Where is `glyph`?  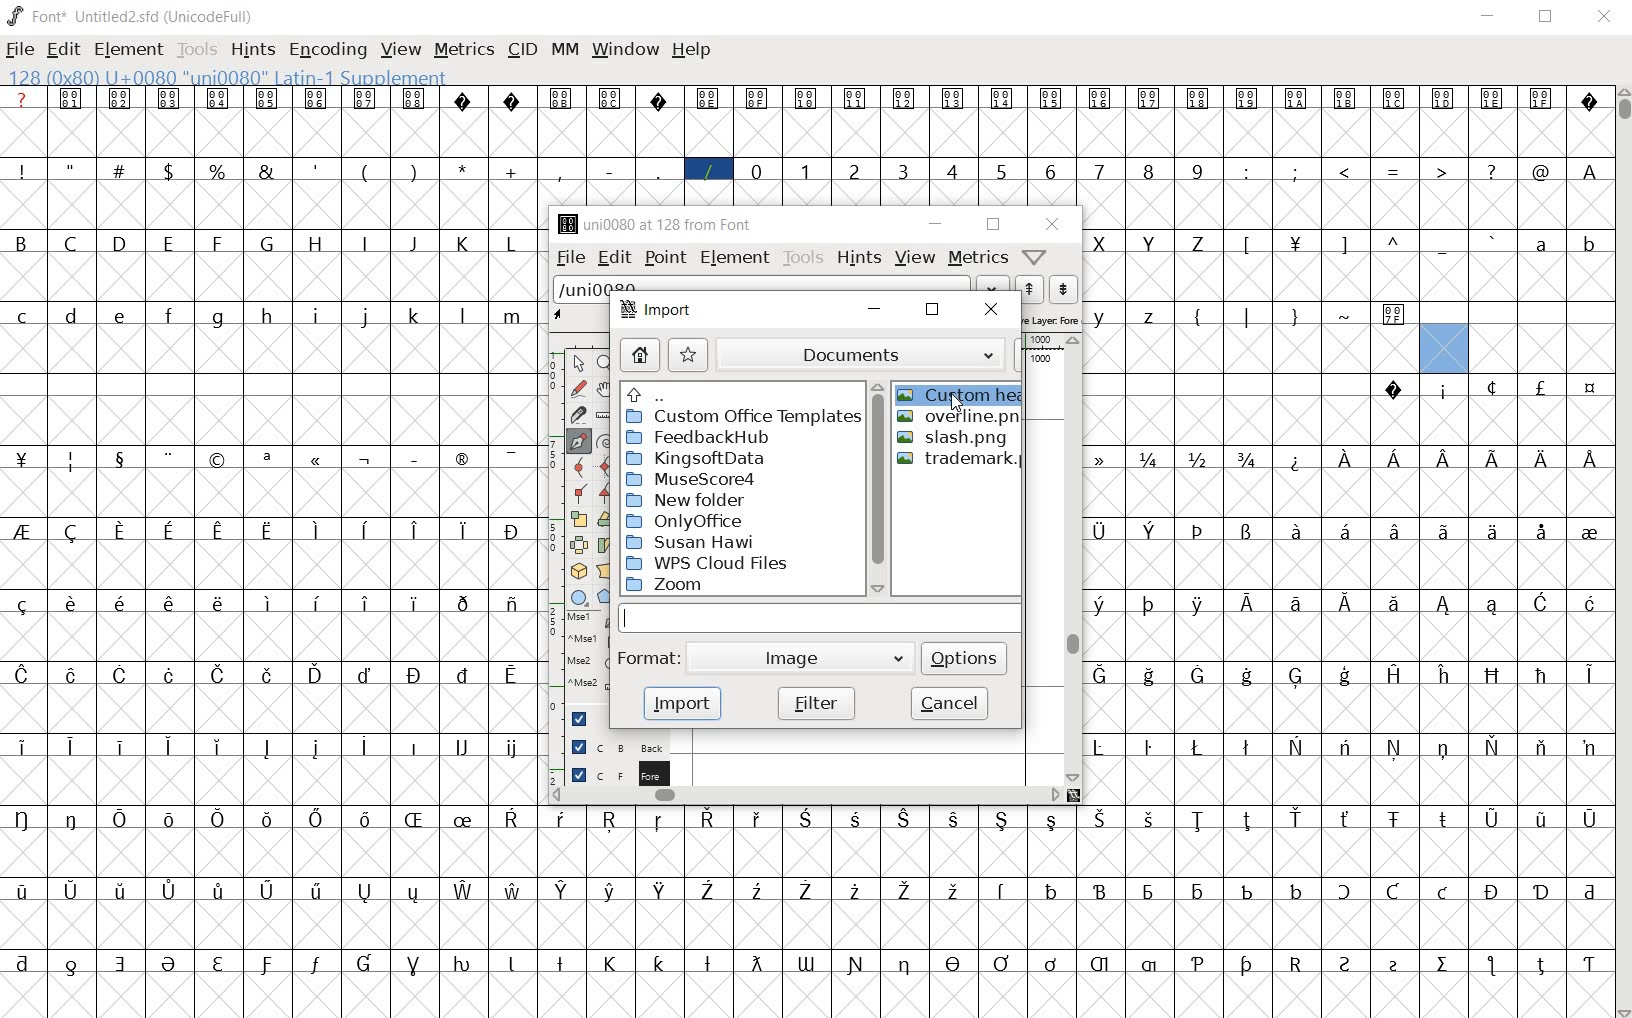
glyph is located at coordinates (459, 459).